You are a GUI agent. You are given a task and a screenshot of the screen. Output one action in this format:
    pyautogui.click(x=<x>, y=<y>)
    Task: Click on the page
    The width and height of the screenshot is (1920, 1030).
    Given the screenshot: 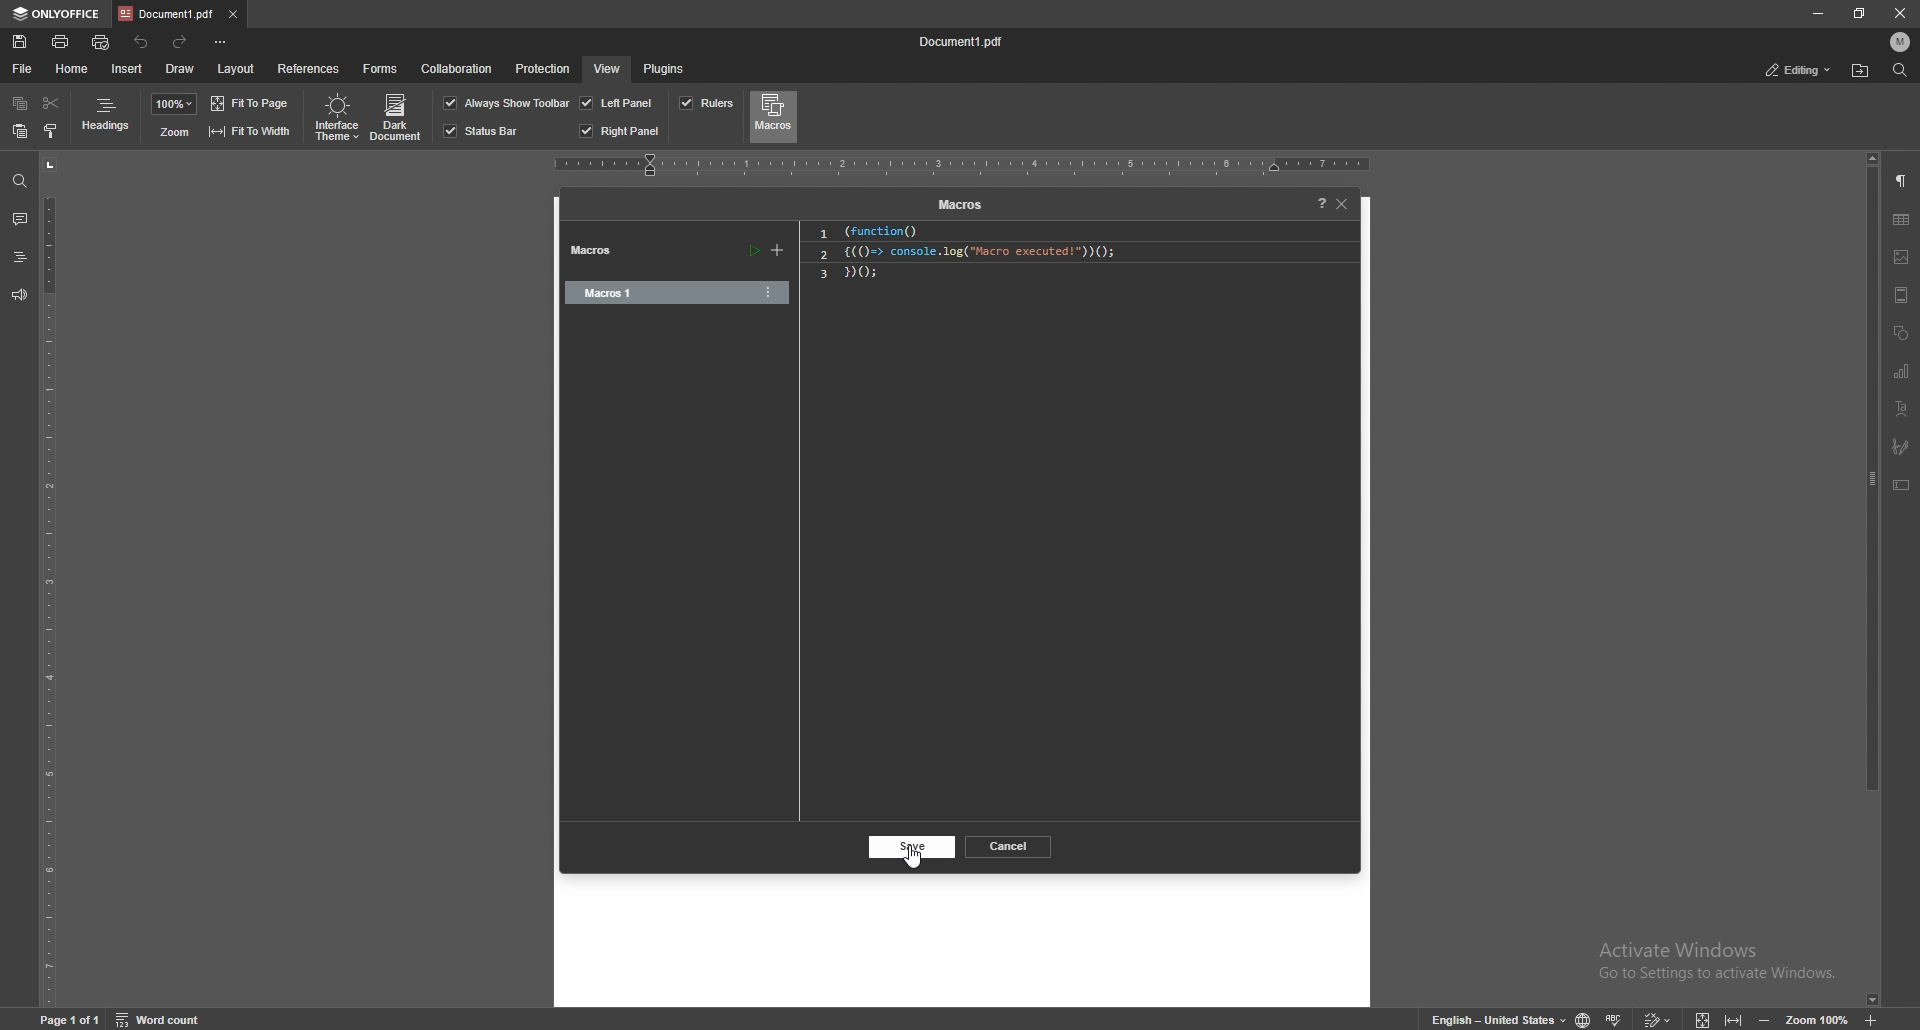 What is the action you would take?
    pyautogui.click(x=72, y=1019)
    